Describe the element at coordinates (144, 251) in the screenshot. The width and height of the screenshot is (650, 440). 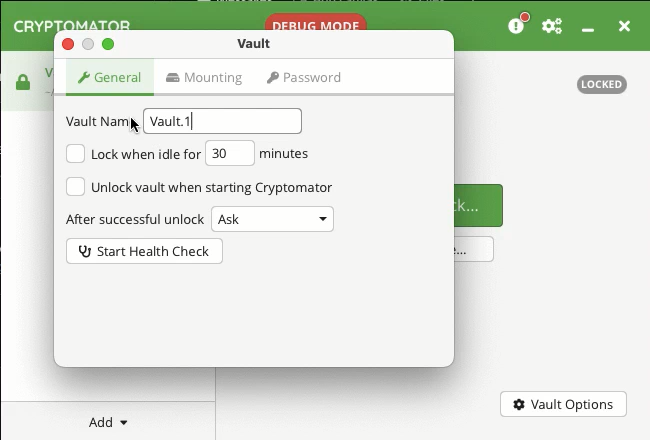
I see `Start Health Check` at that location.